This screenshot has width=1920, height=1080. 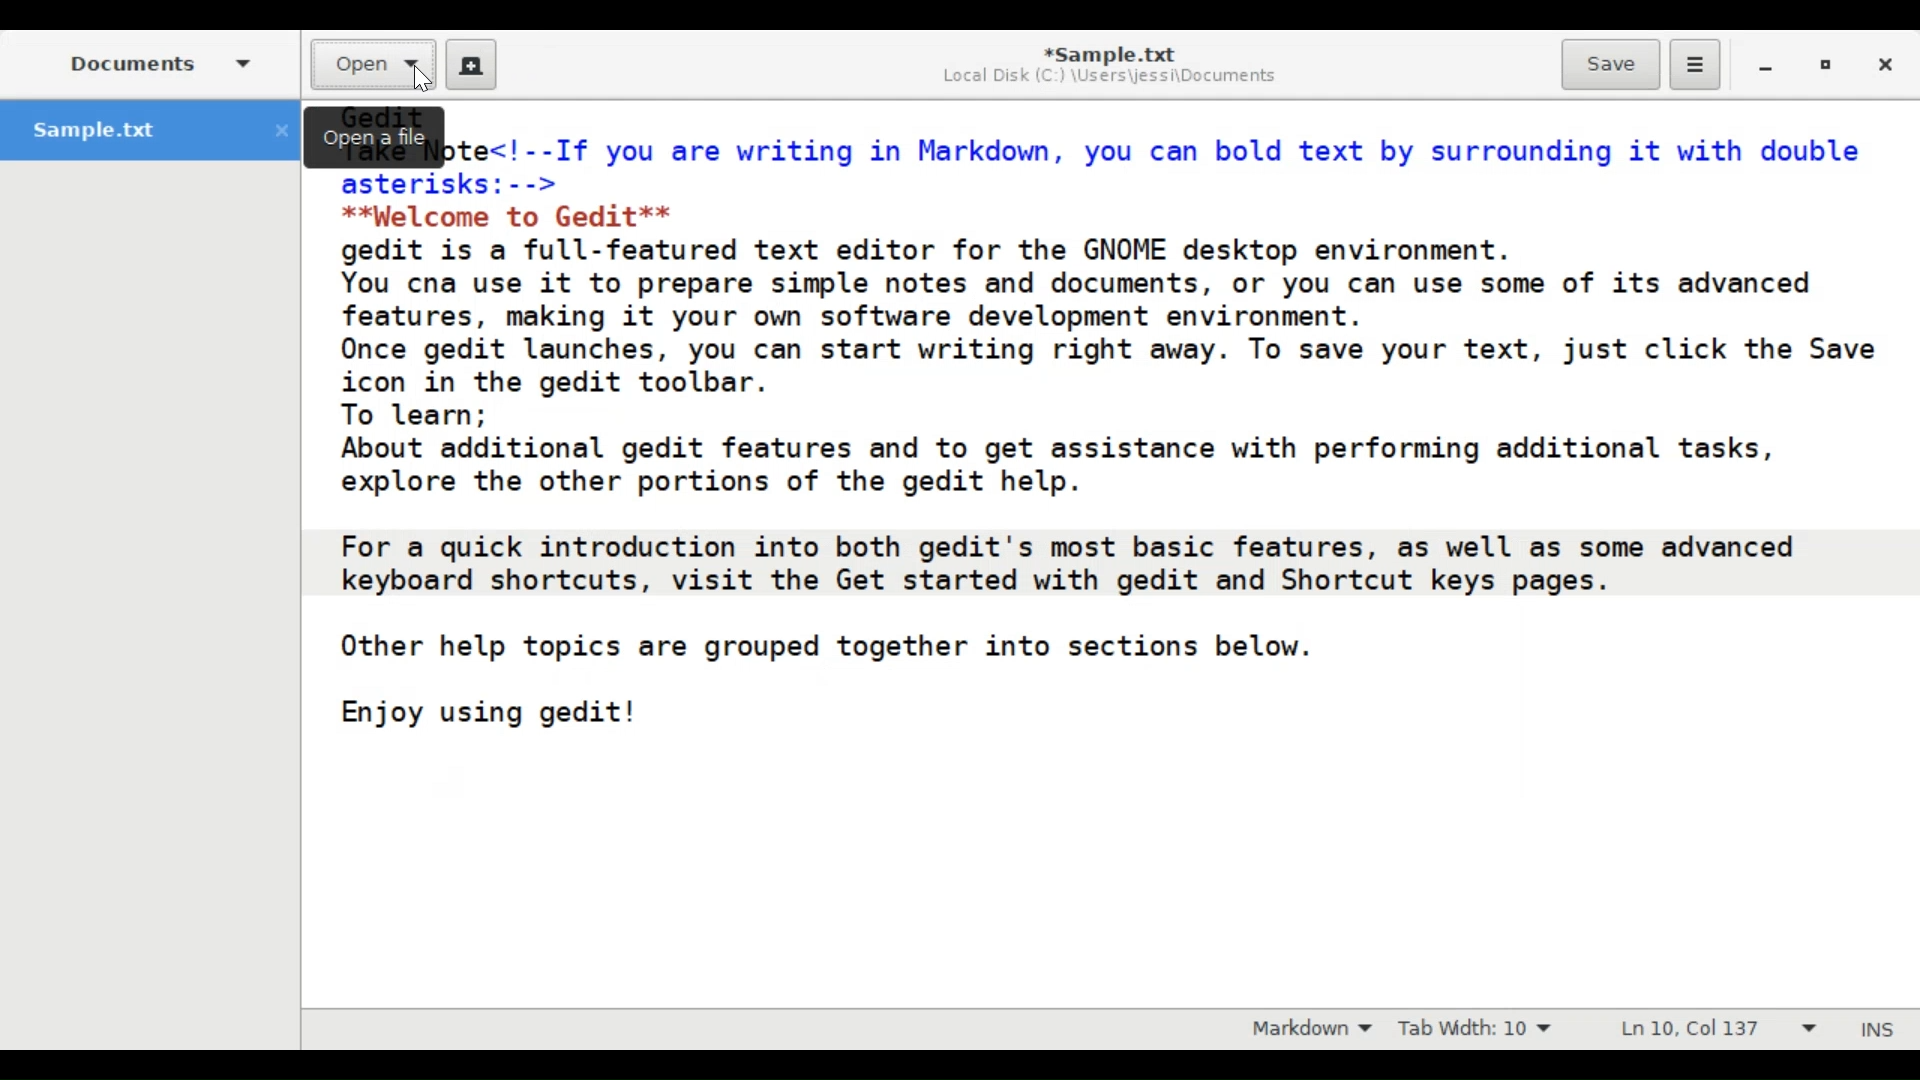 I want to click on Open, so click(x=375, y=65).